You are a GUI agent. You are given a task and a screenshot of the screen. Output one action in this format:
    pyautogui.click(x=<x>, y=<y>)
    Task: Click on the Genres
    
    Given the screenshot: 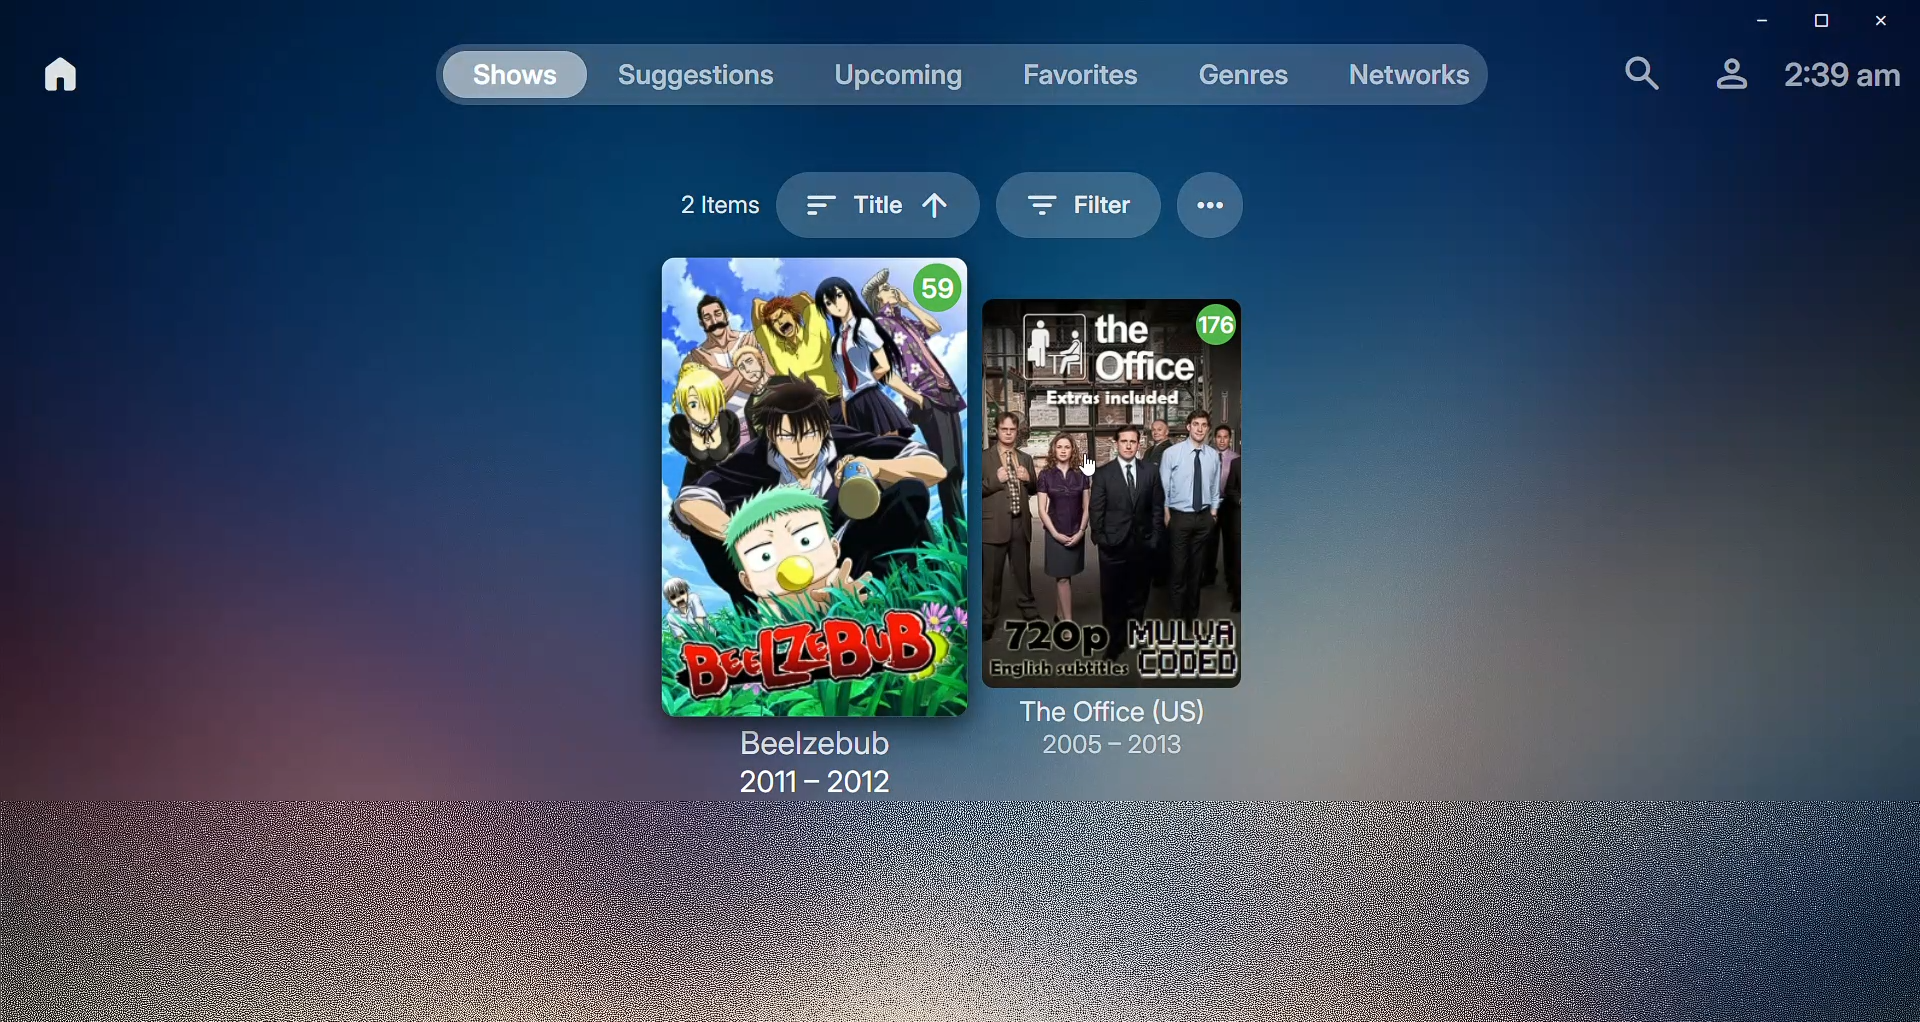 What is the action you would take?
    pyautogui.click(x=1246, y=77)
    